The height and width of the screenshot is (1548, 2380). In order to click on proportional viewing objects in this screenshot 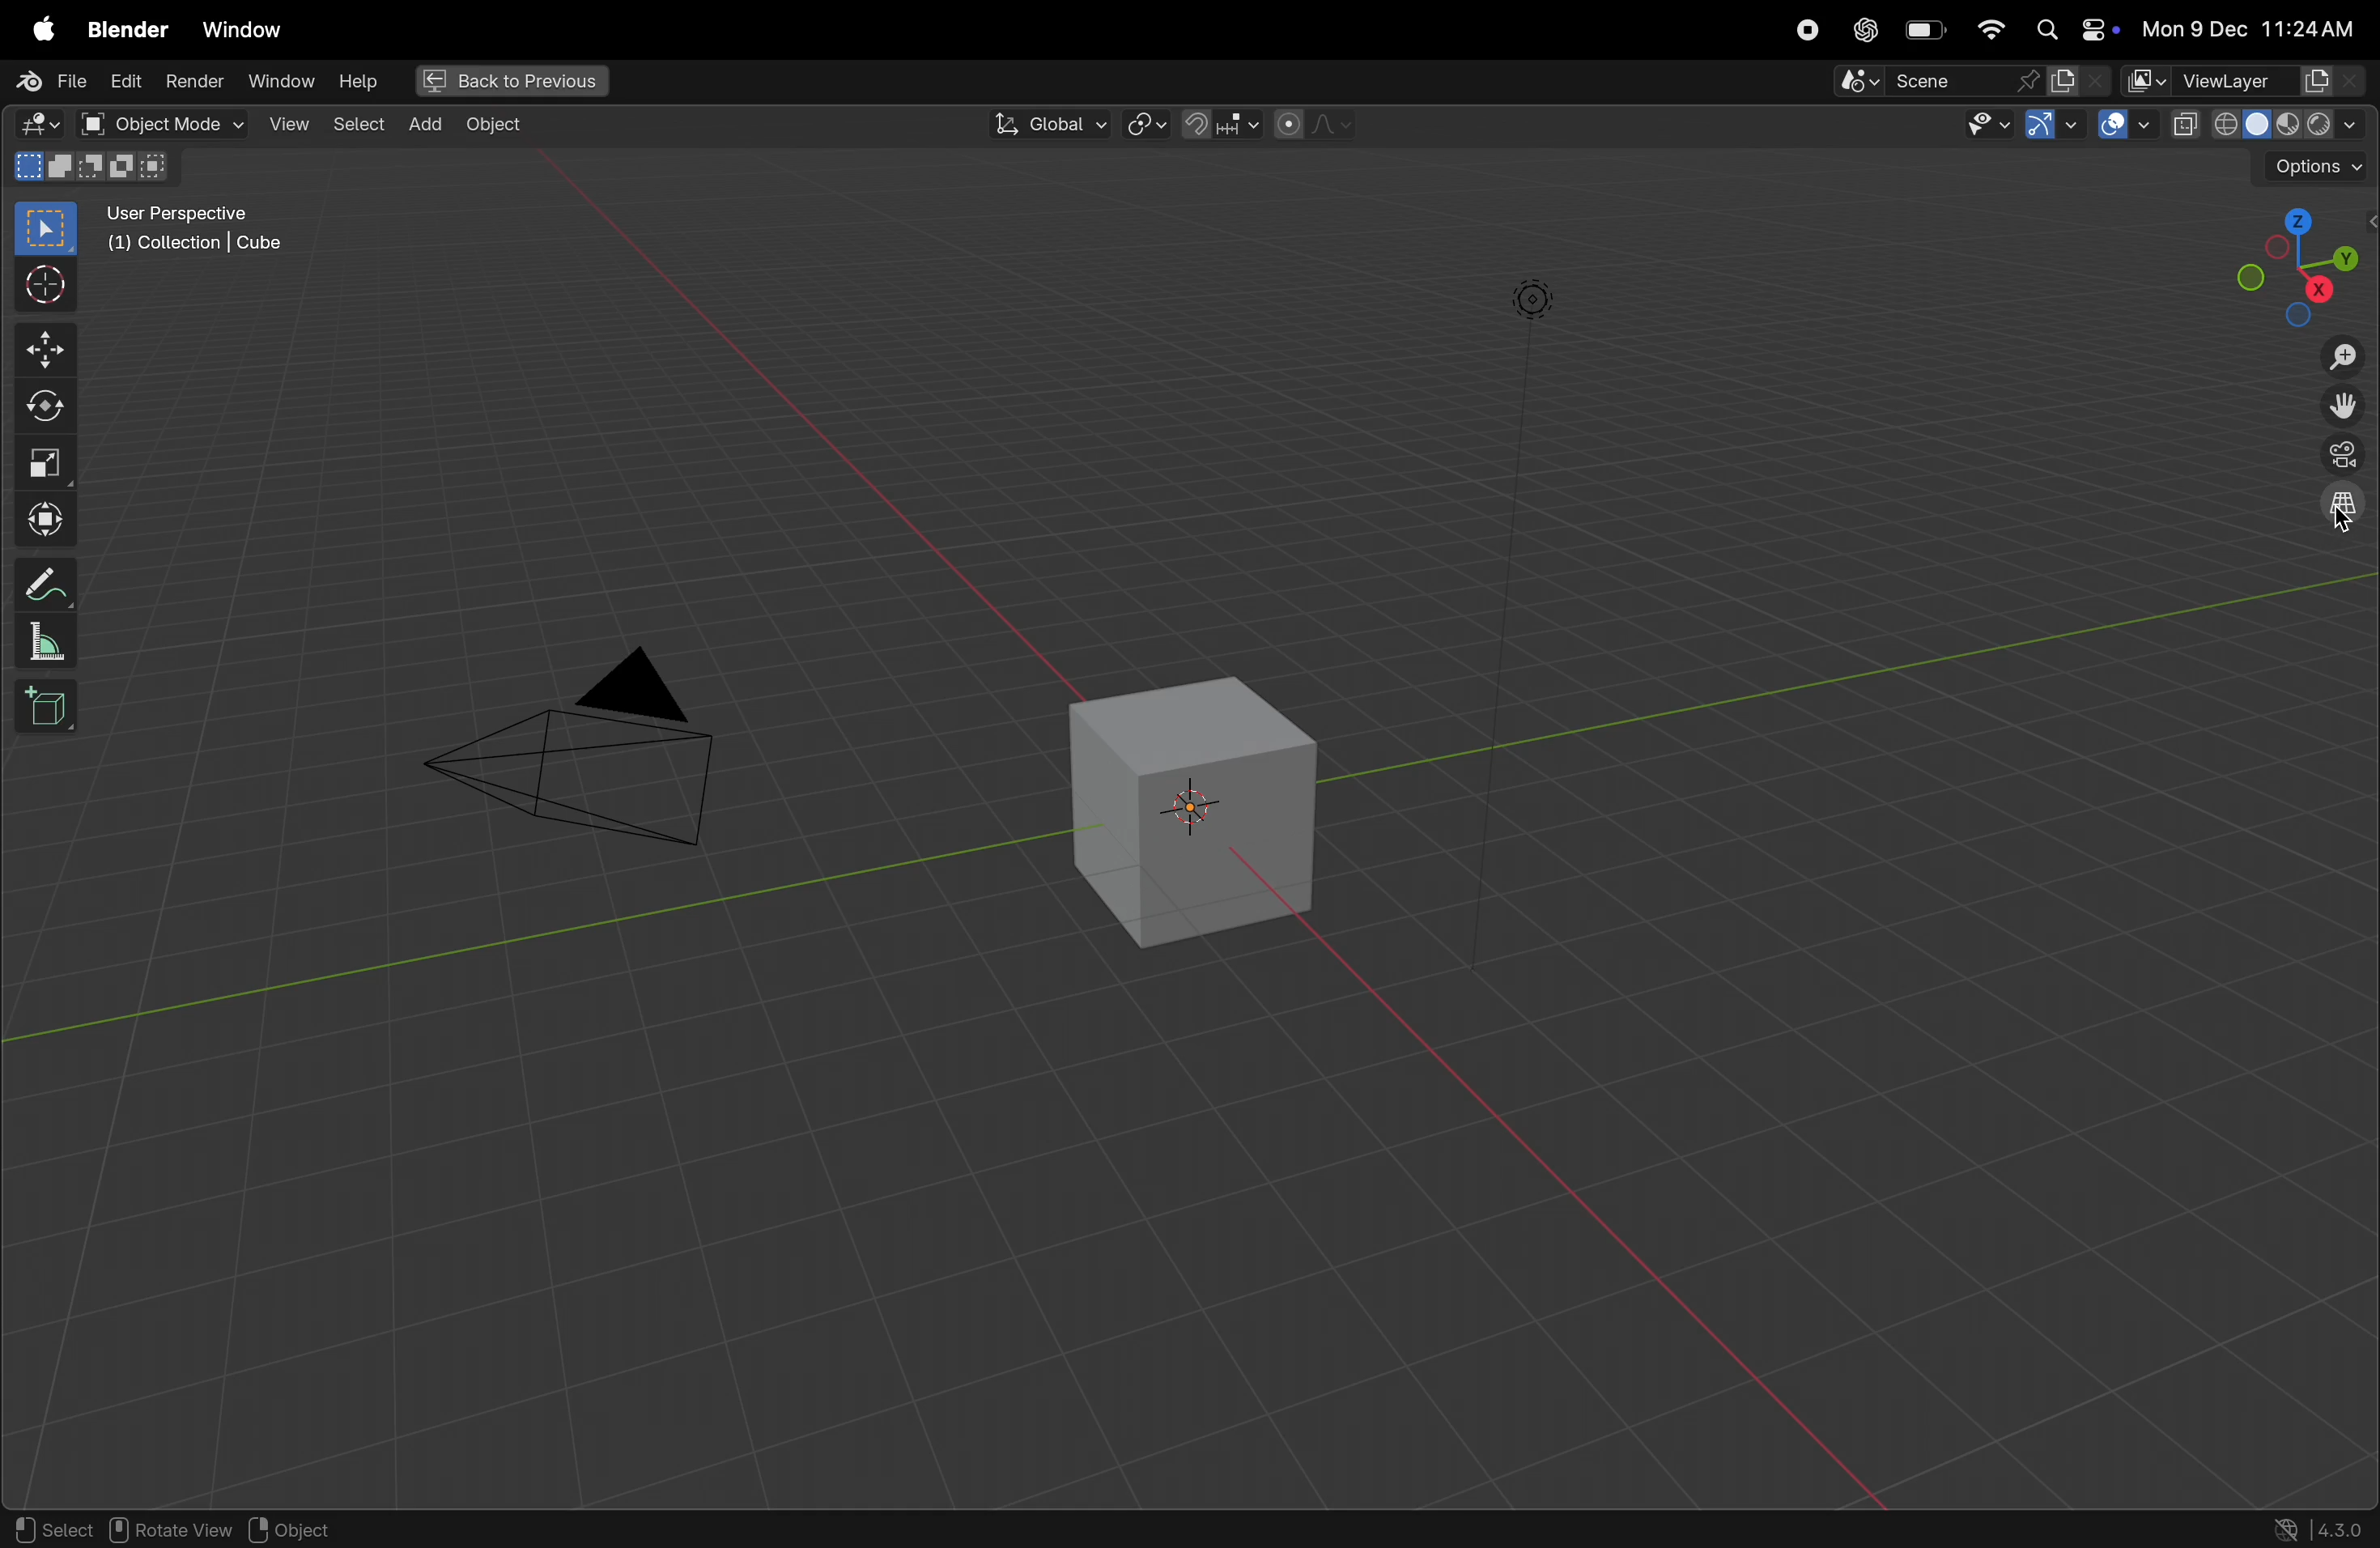, I will do `click(1311, 128)`.